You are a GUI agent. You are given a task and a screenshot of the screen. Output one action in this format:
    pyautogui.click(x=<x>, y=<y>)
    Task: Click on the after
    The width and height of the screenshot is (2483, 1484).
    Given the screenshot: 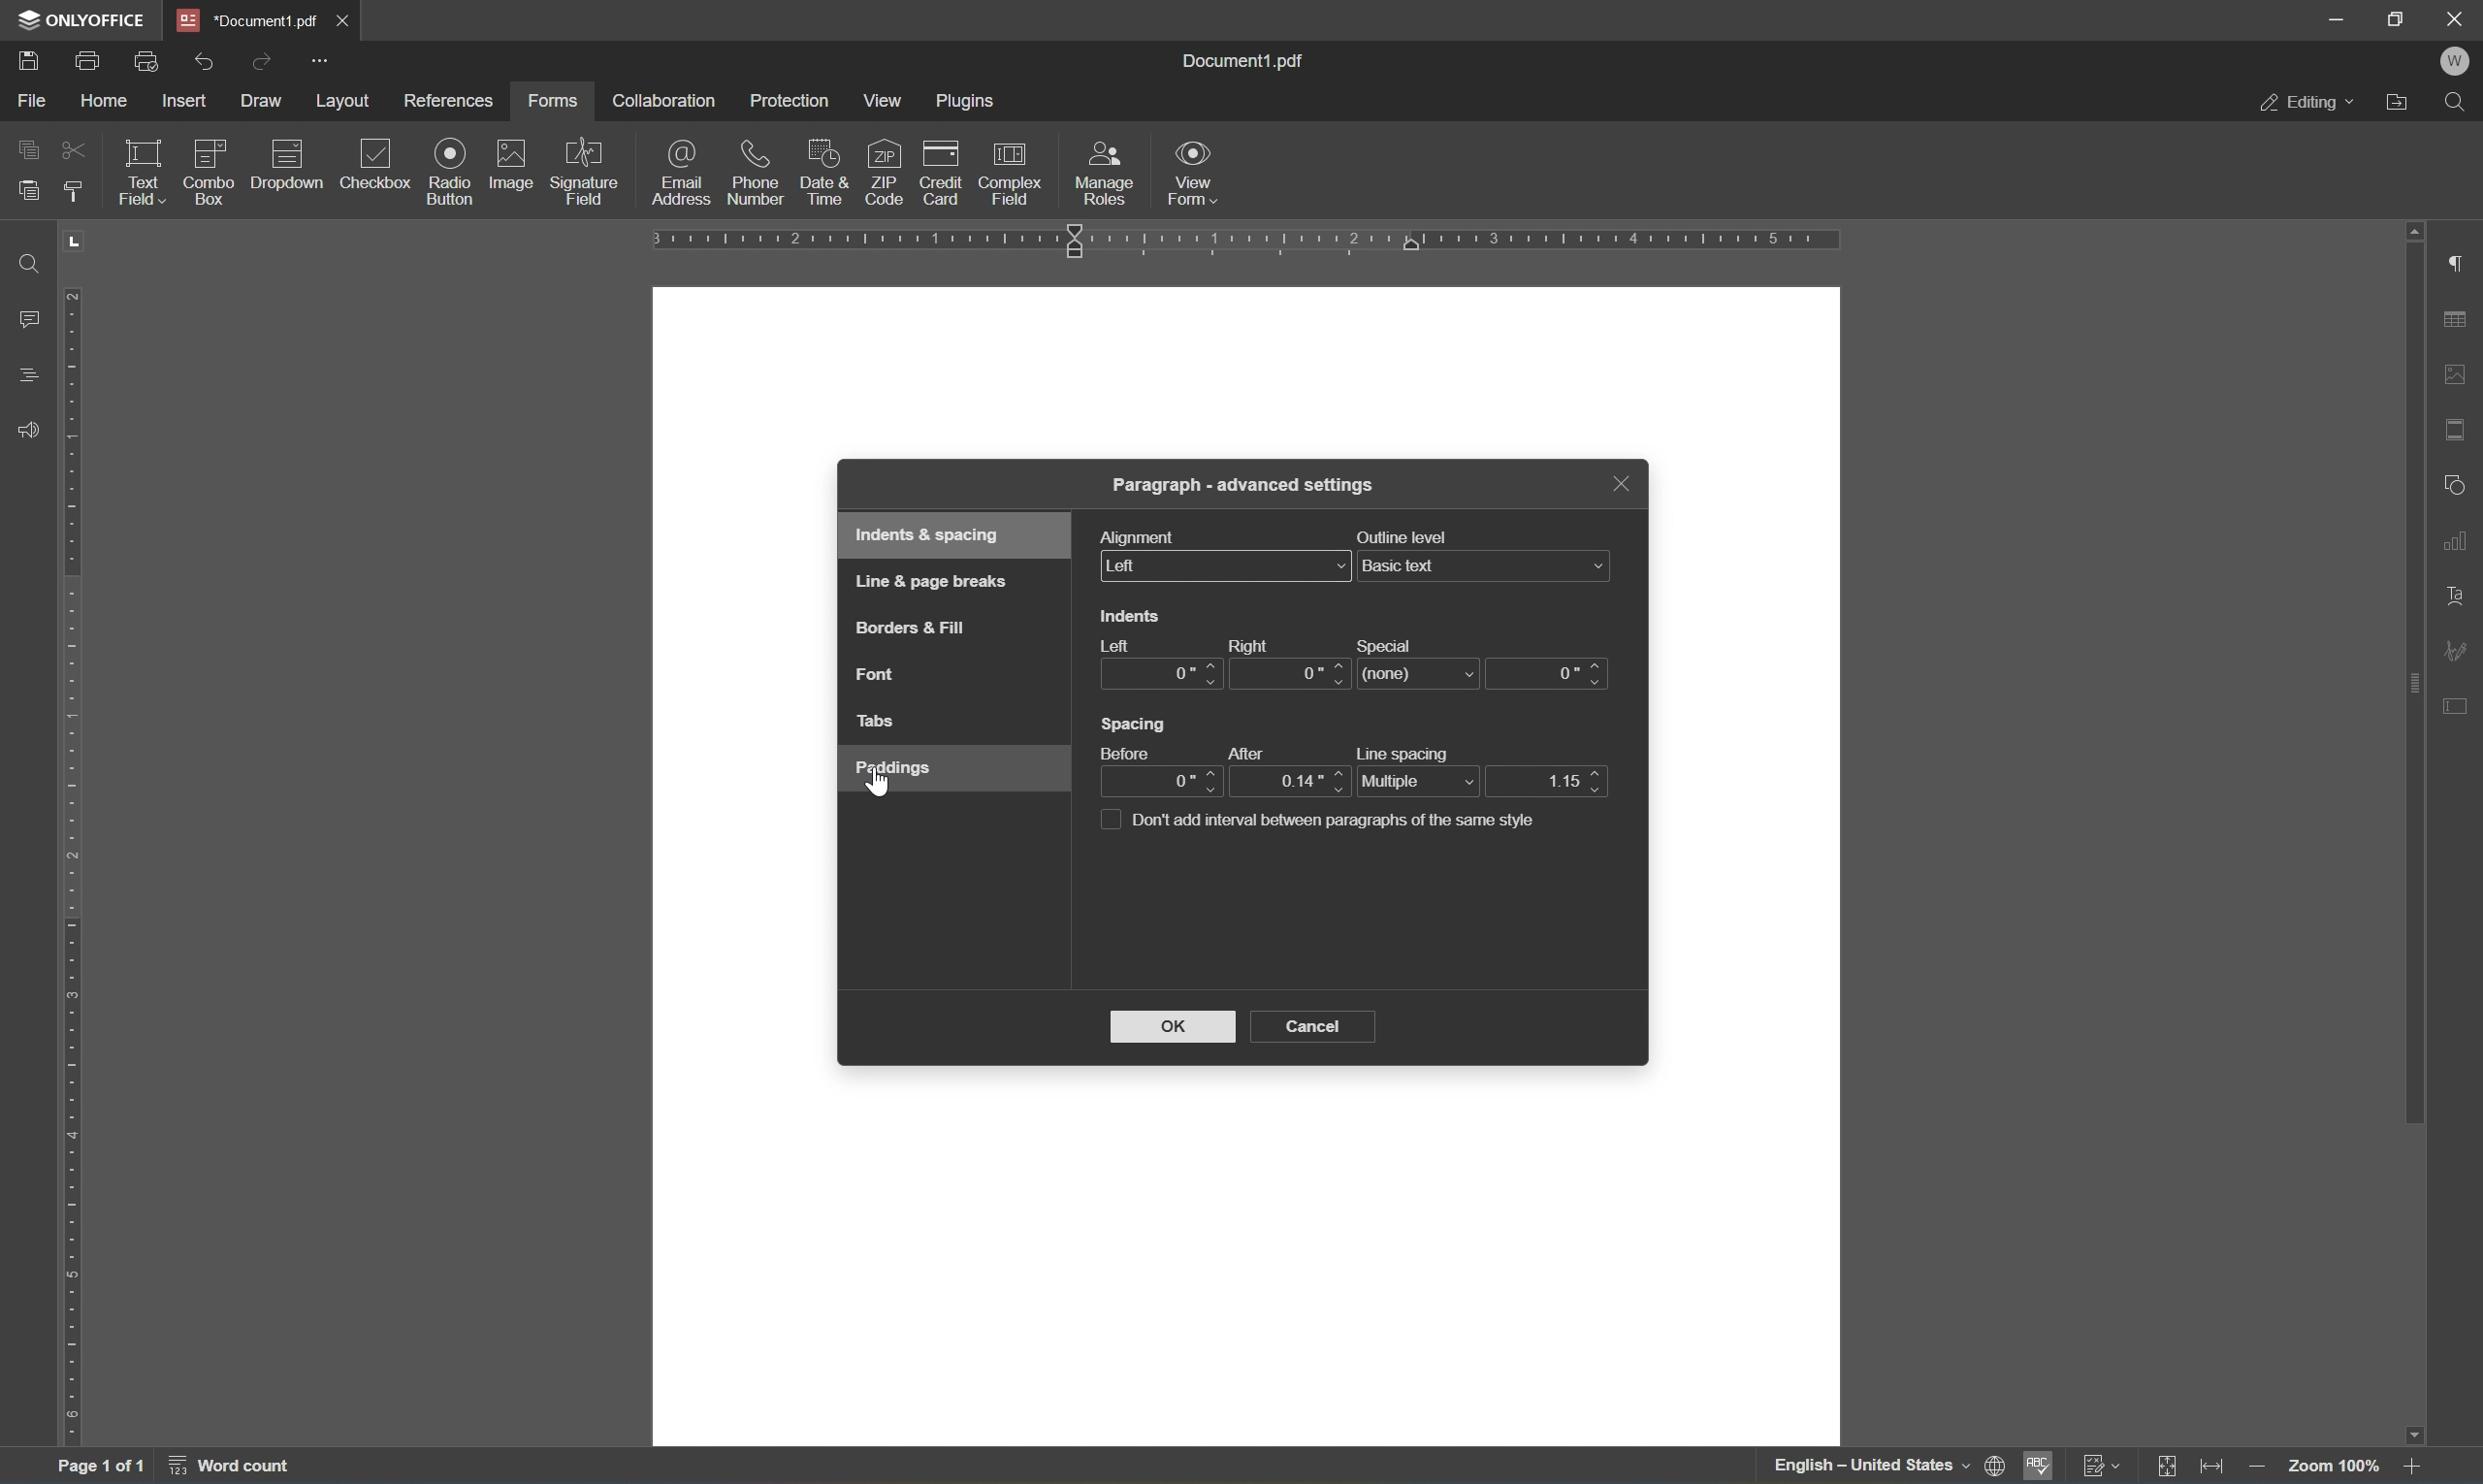 What is the action you would take?
    pyautogui.click(x=1249, y=748)
    